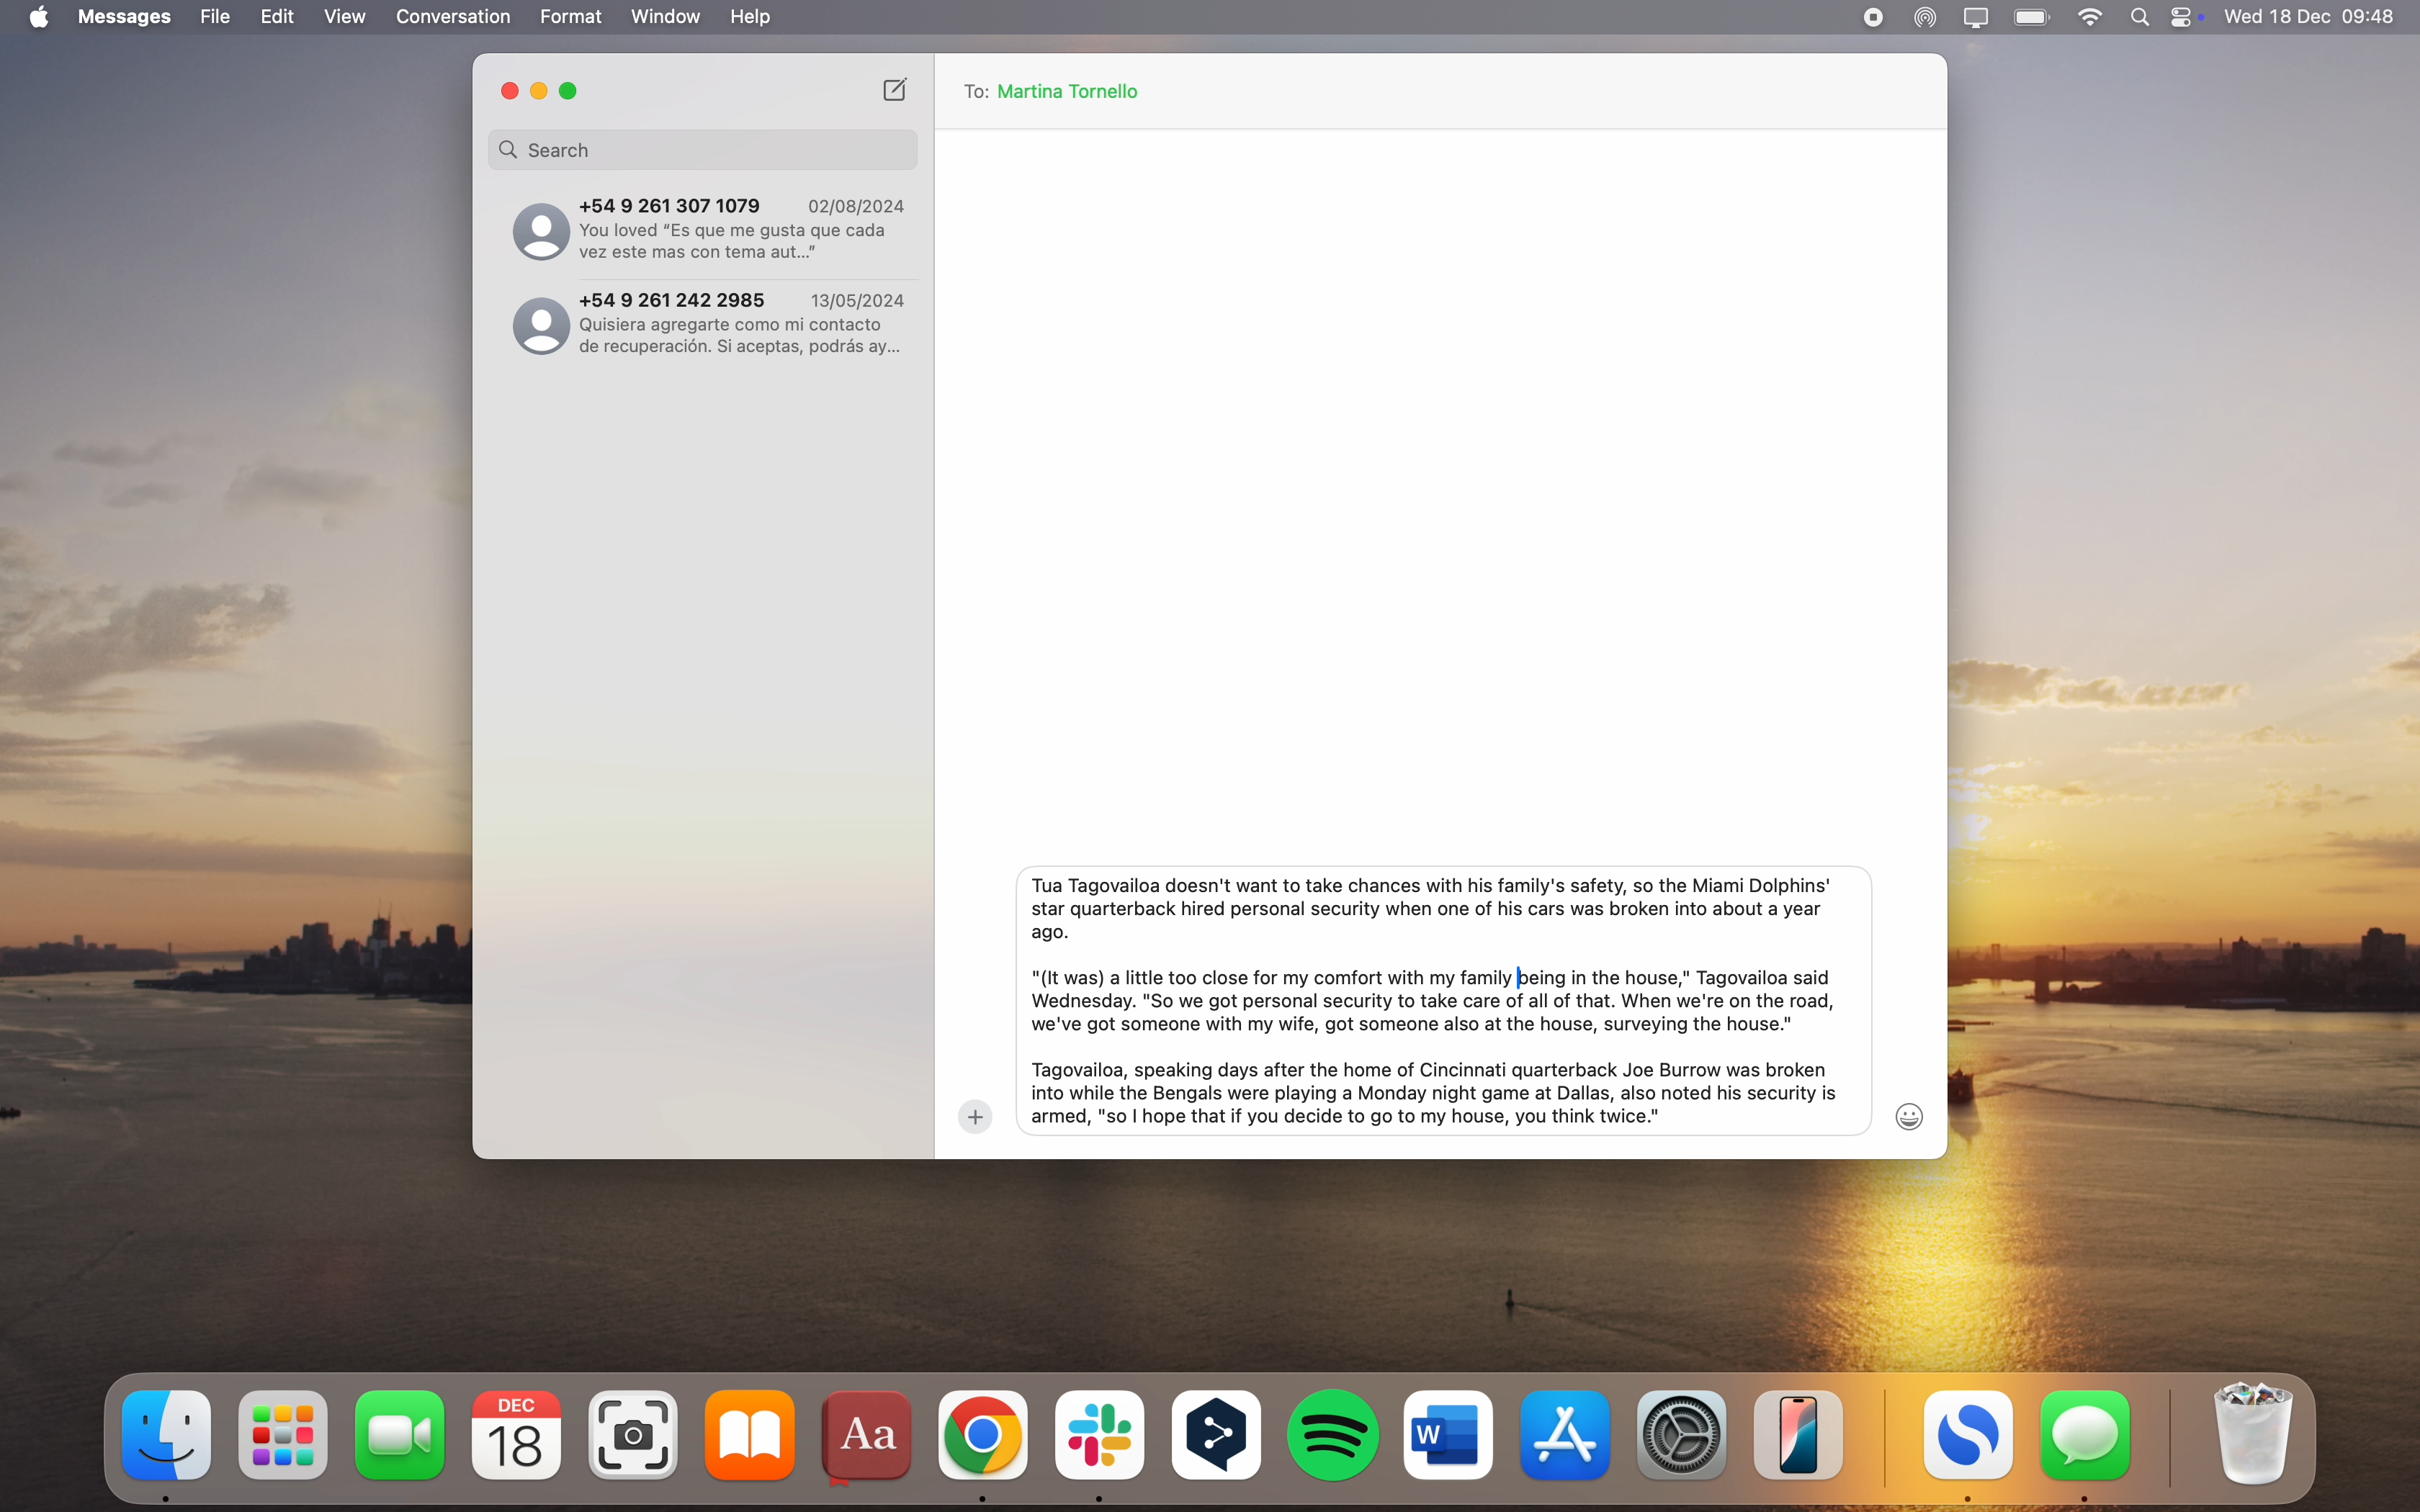  Describe the element at coordinates (507, 90) in the screenshot. I see `close app` at that location.